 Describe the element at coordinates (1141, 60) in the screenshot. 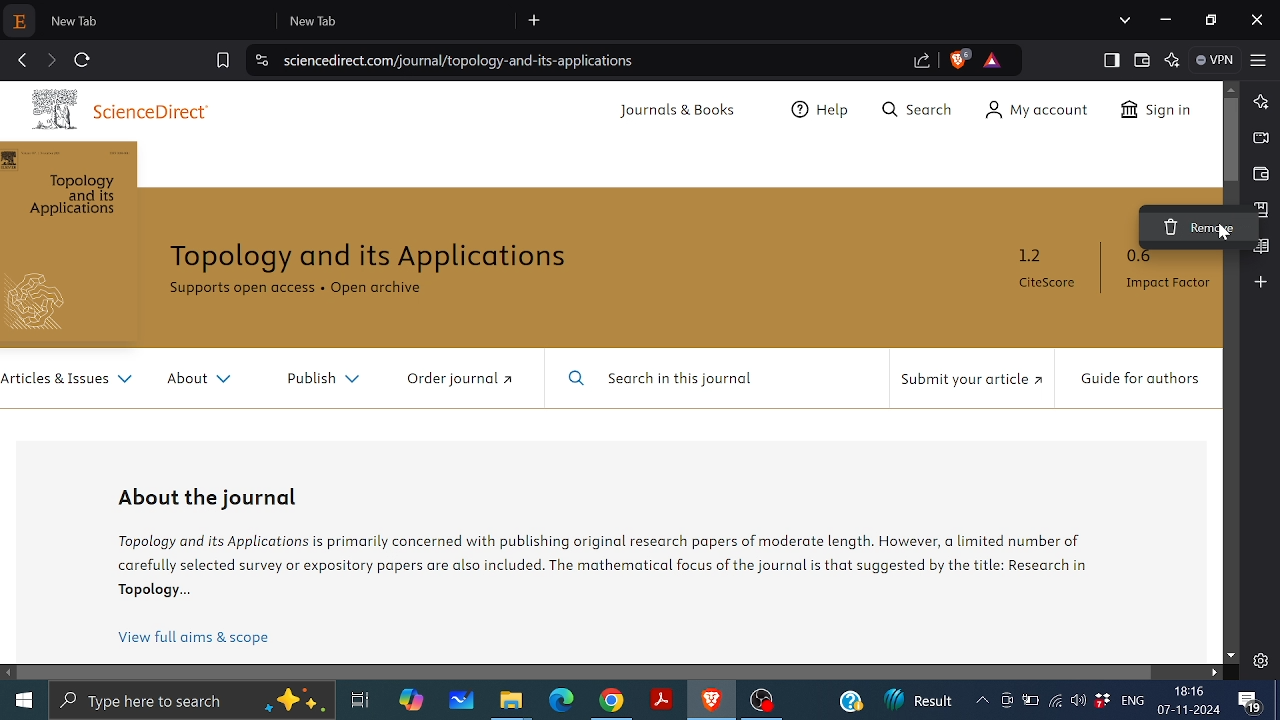

I see `Brave wallet` at that location.